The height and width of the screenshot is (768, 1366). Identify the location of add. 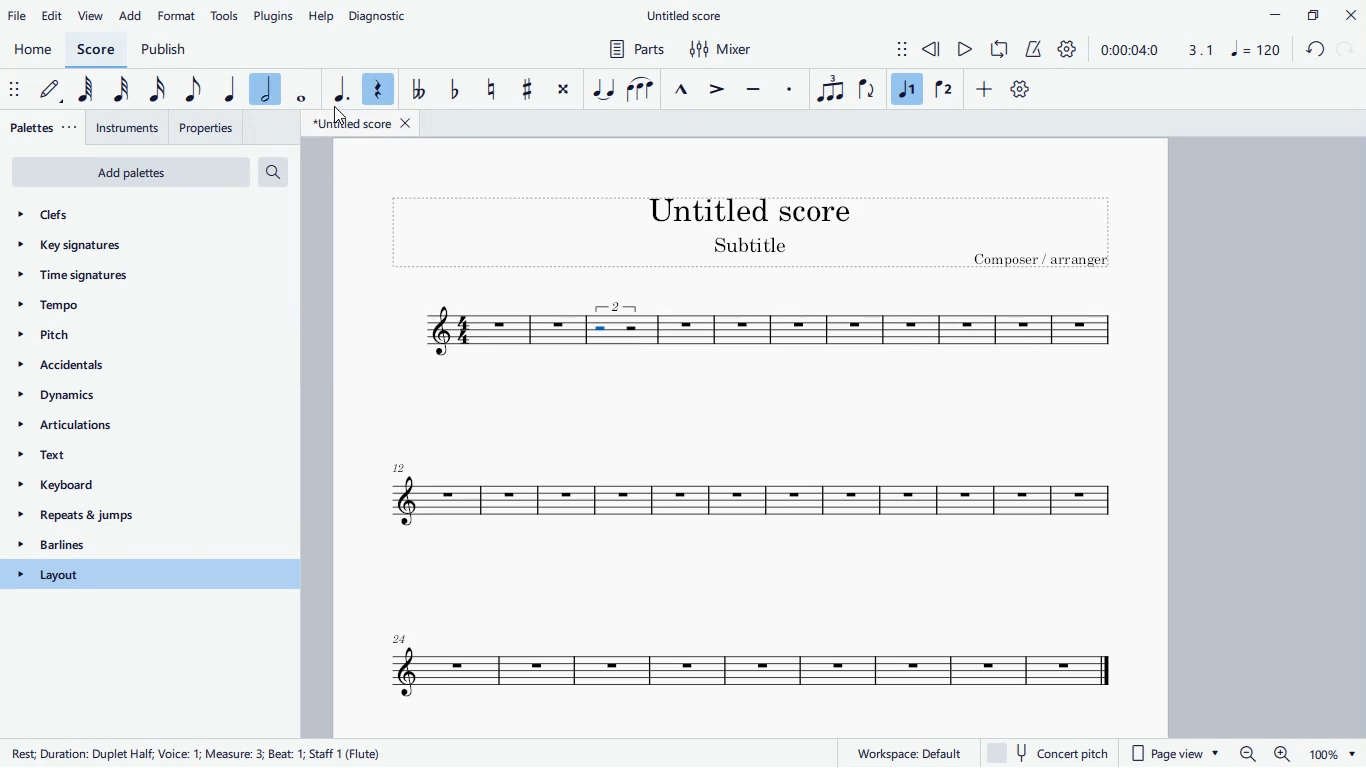
(130, 15).